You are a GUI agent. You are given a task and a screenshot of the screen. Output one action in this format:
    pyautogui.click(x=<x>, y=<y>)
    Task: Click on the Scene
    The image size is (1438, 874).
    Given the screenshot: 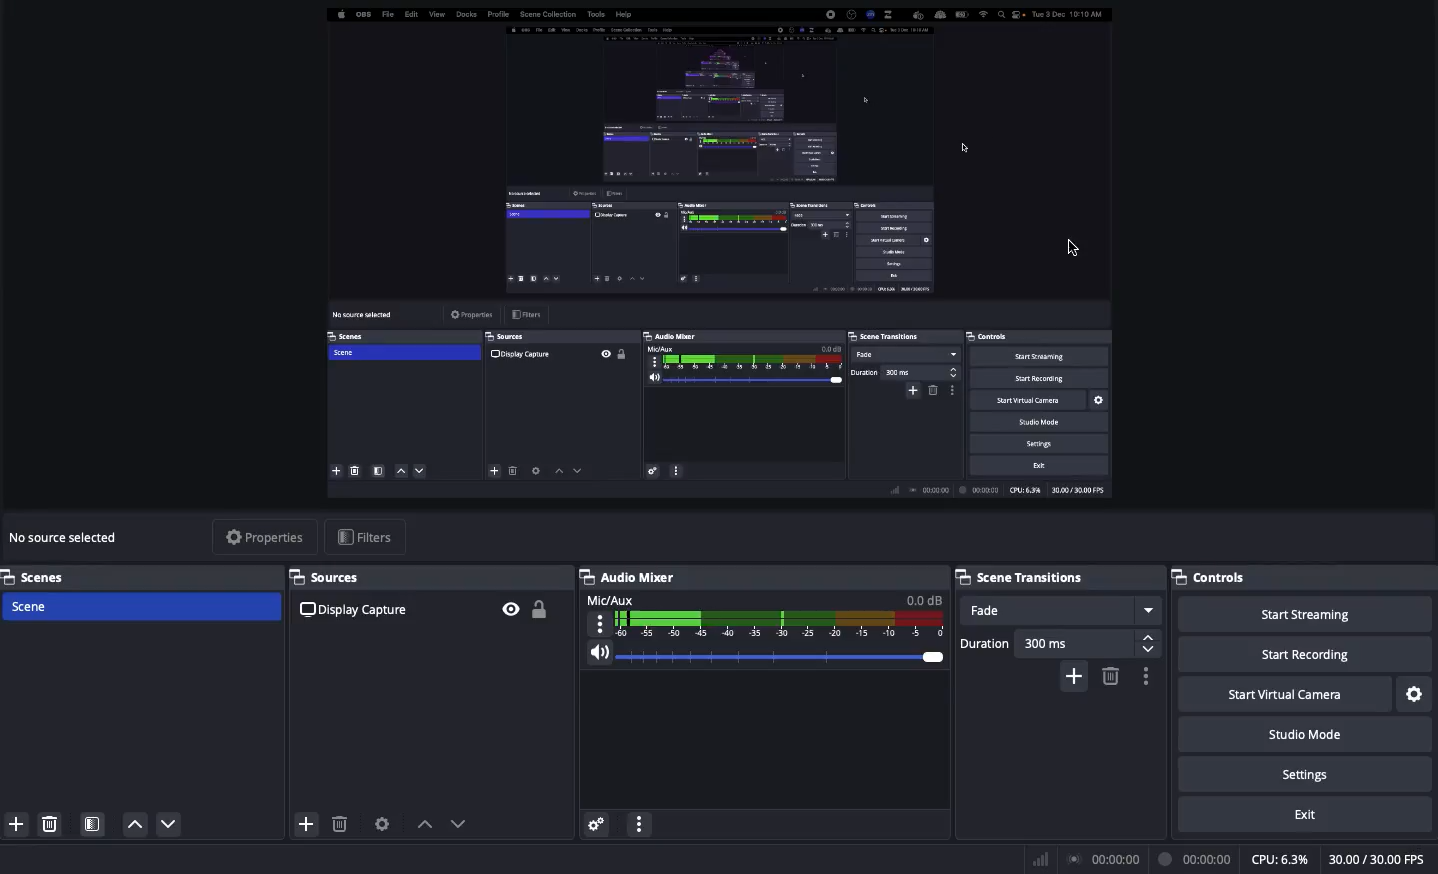 What is the action you would take?
    pyautogui.click(x=139, y=608)
    